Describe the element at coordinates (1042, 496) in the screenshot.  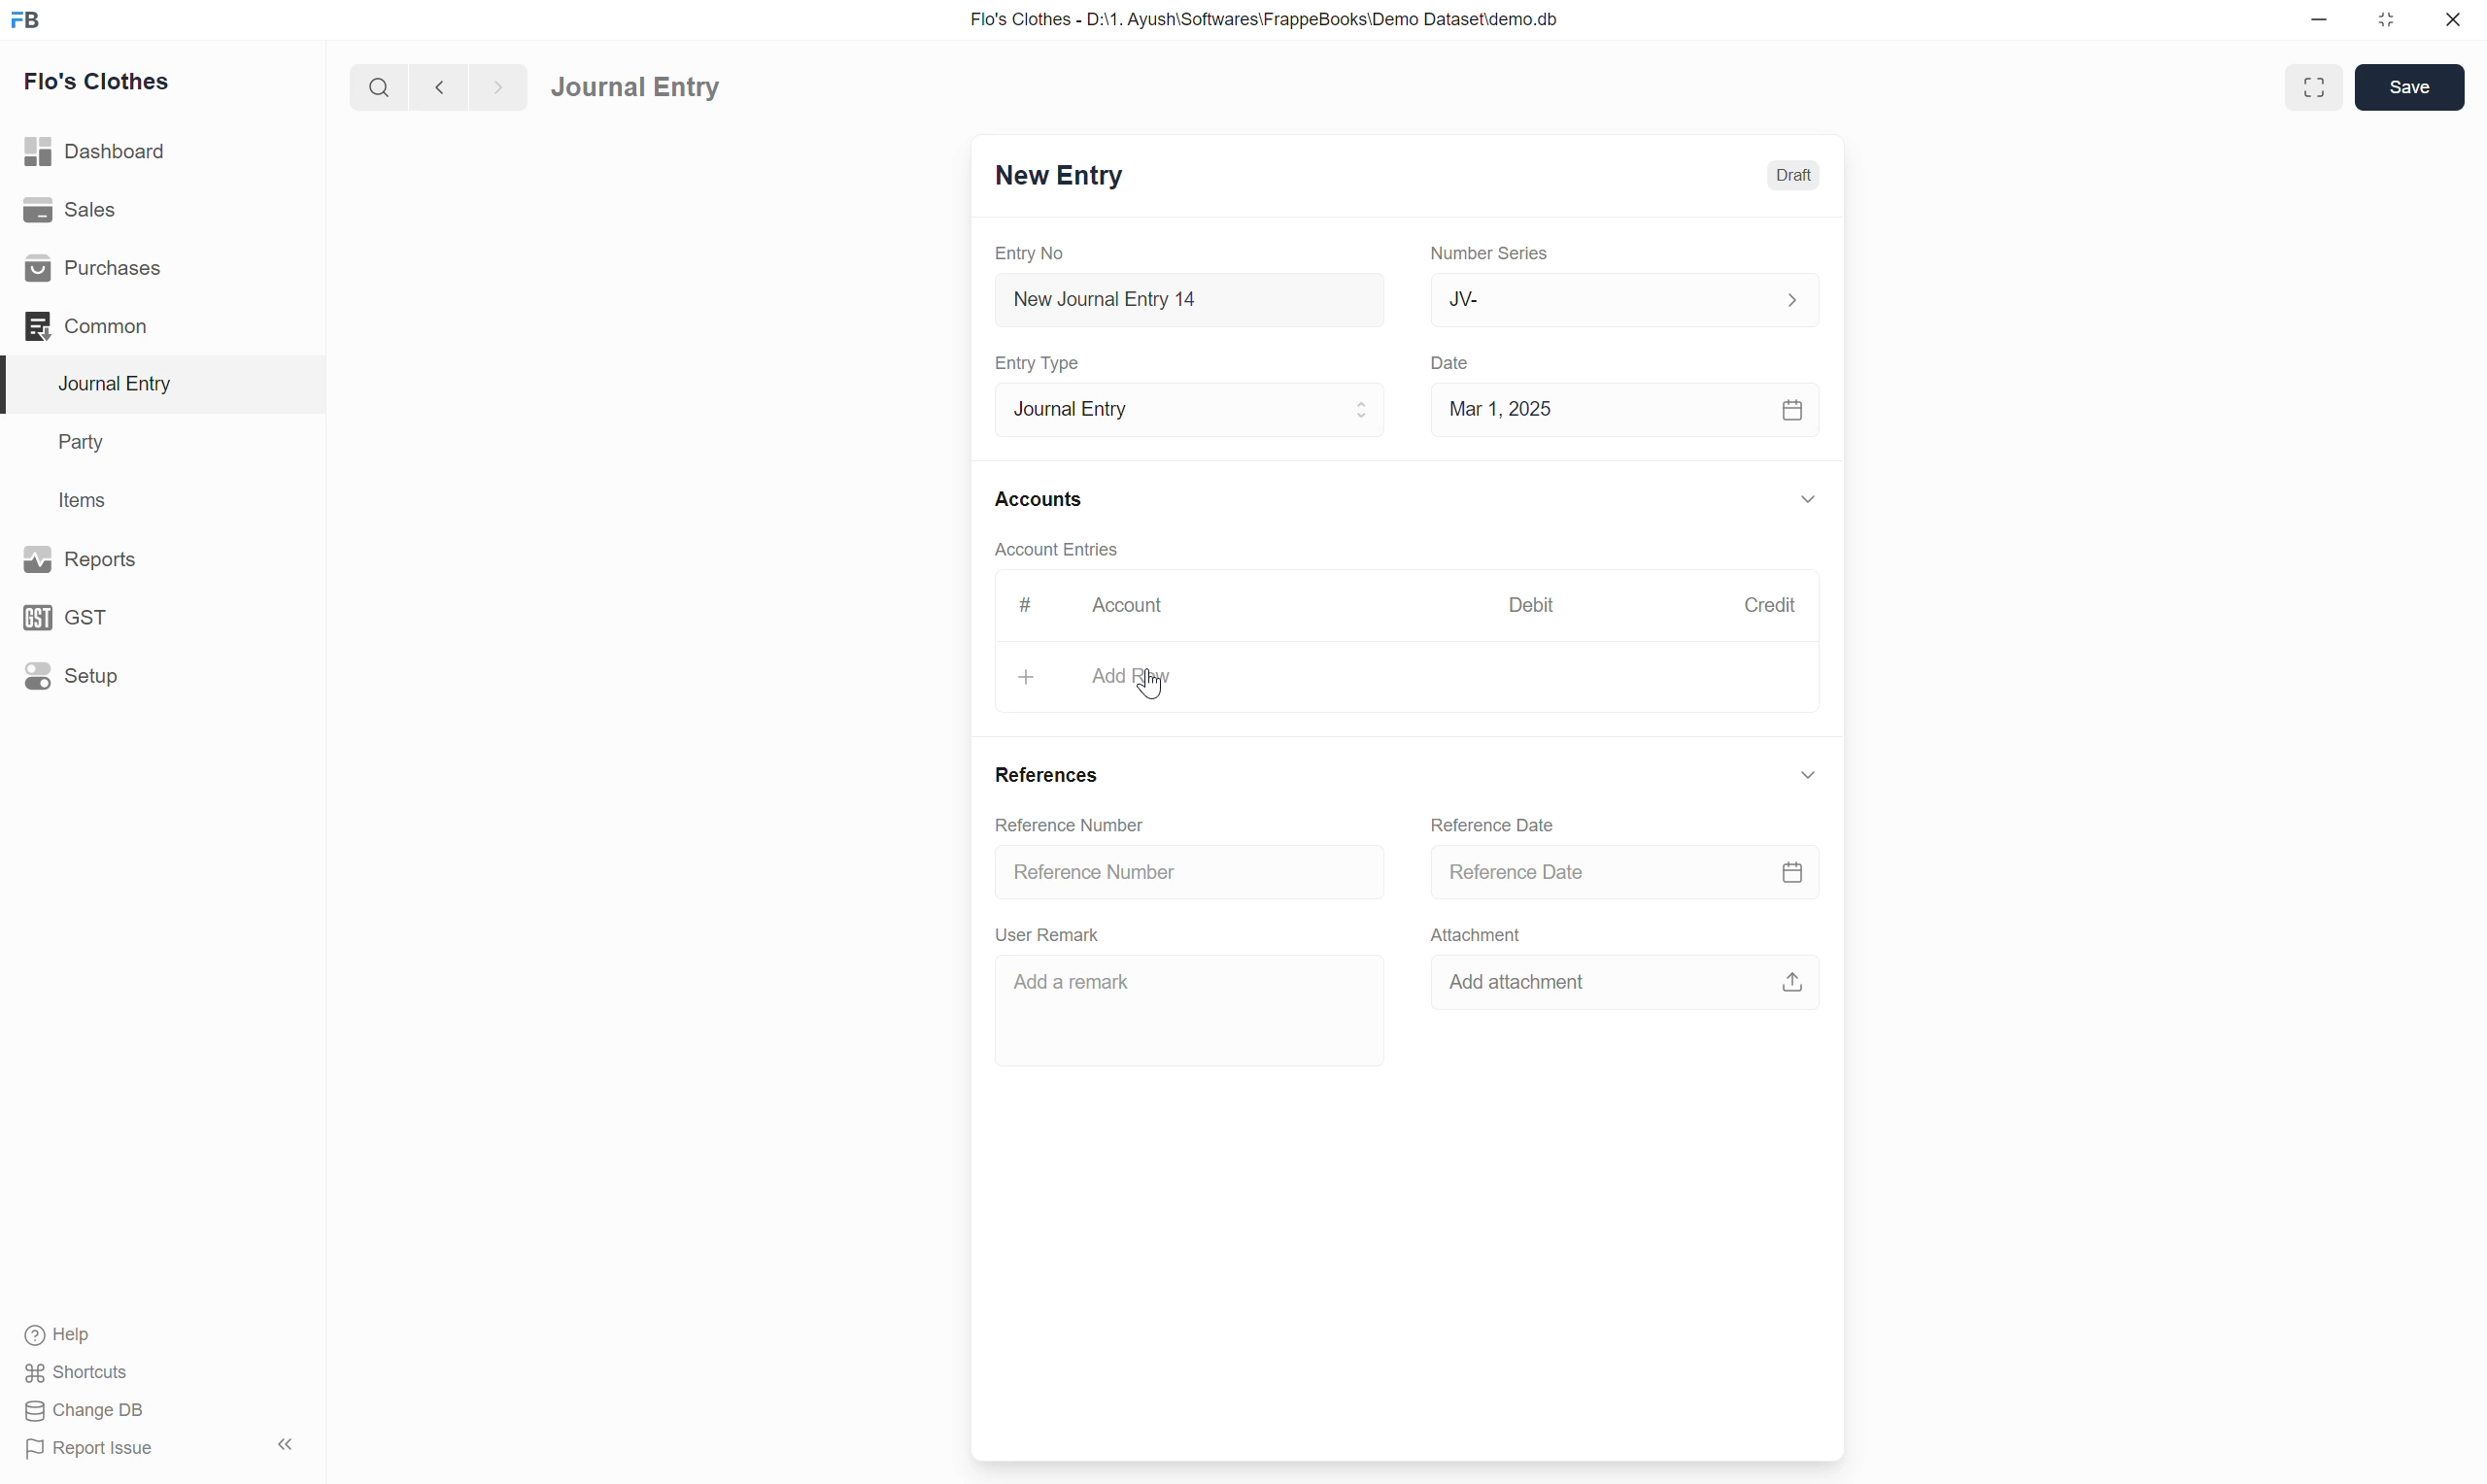
I see `Accounts` at that location.